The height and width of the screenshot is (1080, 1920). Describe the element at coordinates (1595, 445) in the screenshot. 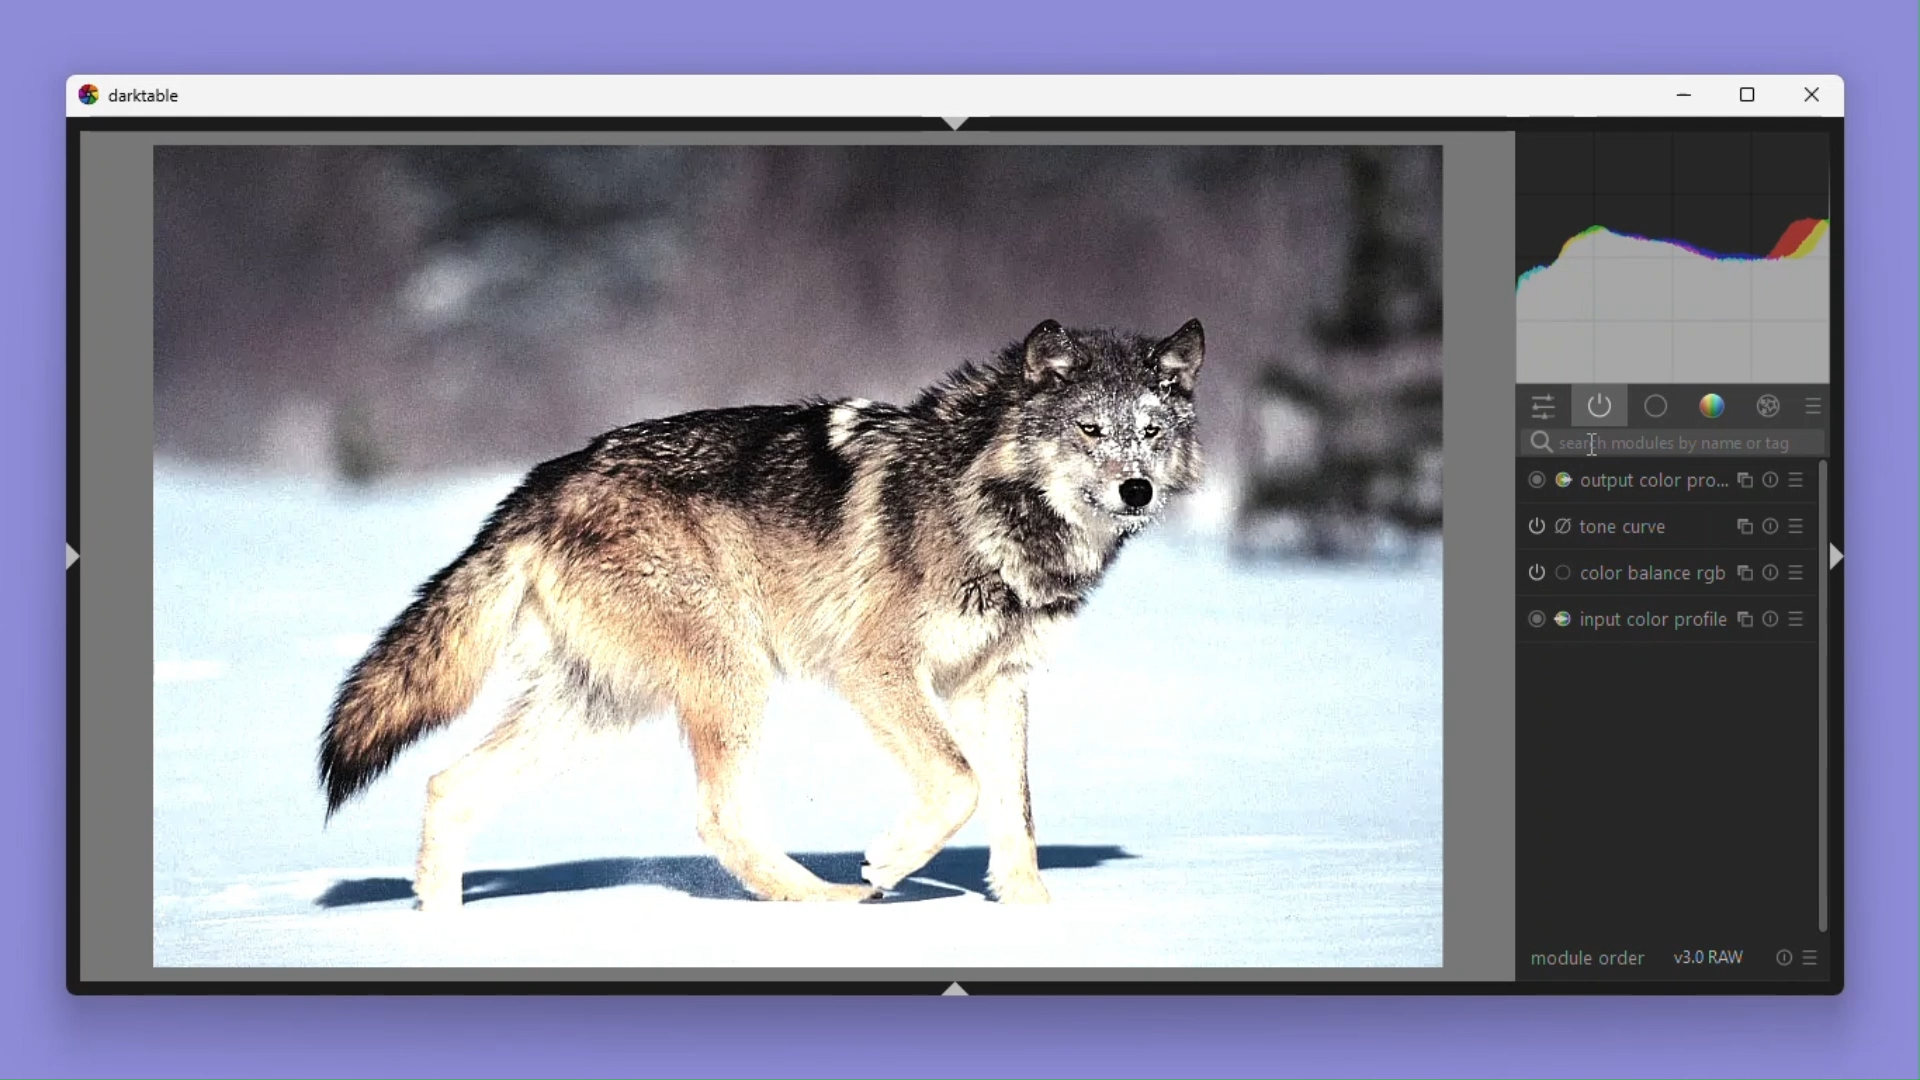

I see `text cursor` at that location.